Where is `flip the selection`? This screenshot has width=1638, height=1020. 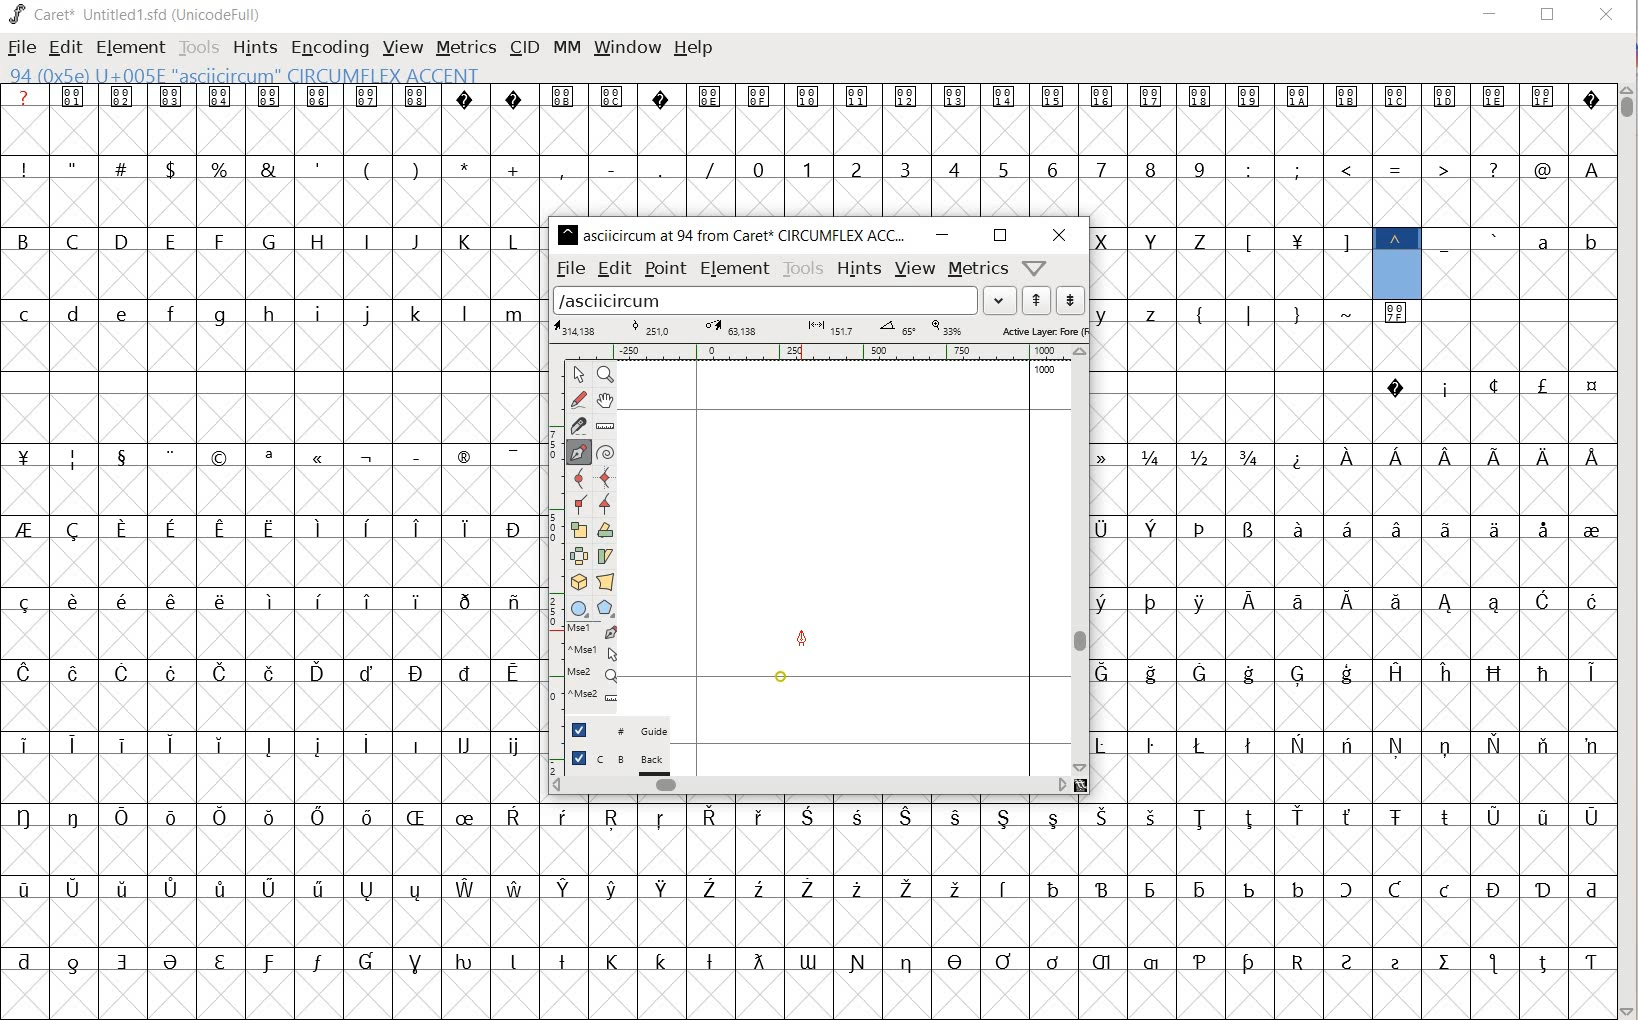
flip the selection is located at coordinates (578, 556).